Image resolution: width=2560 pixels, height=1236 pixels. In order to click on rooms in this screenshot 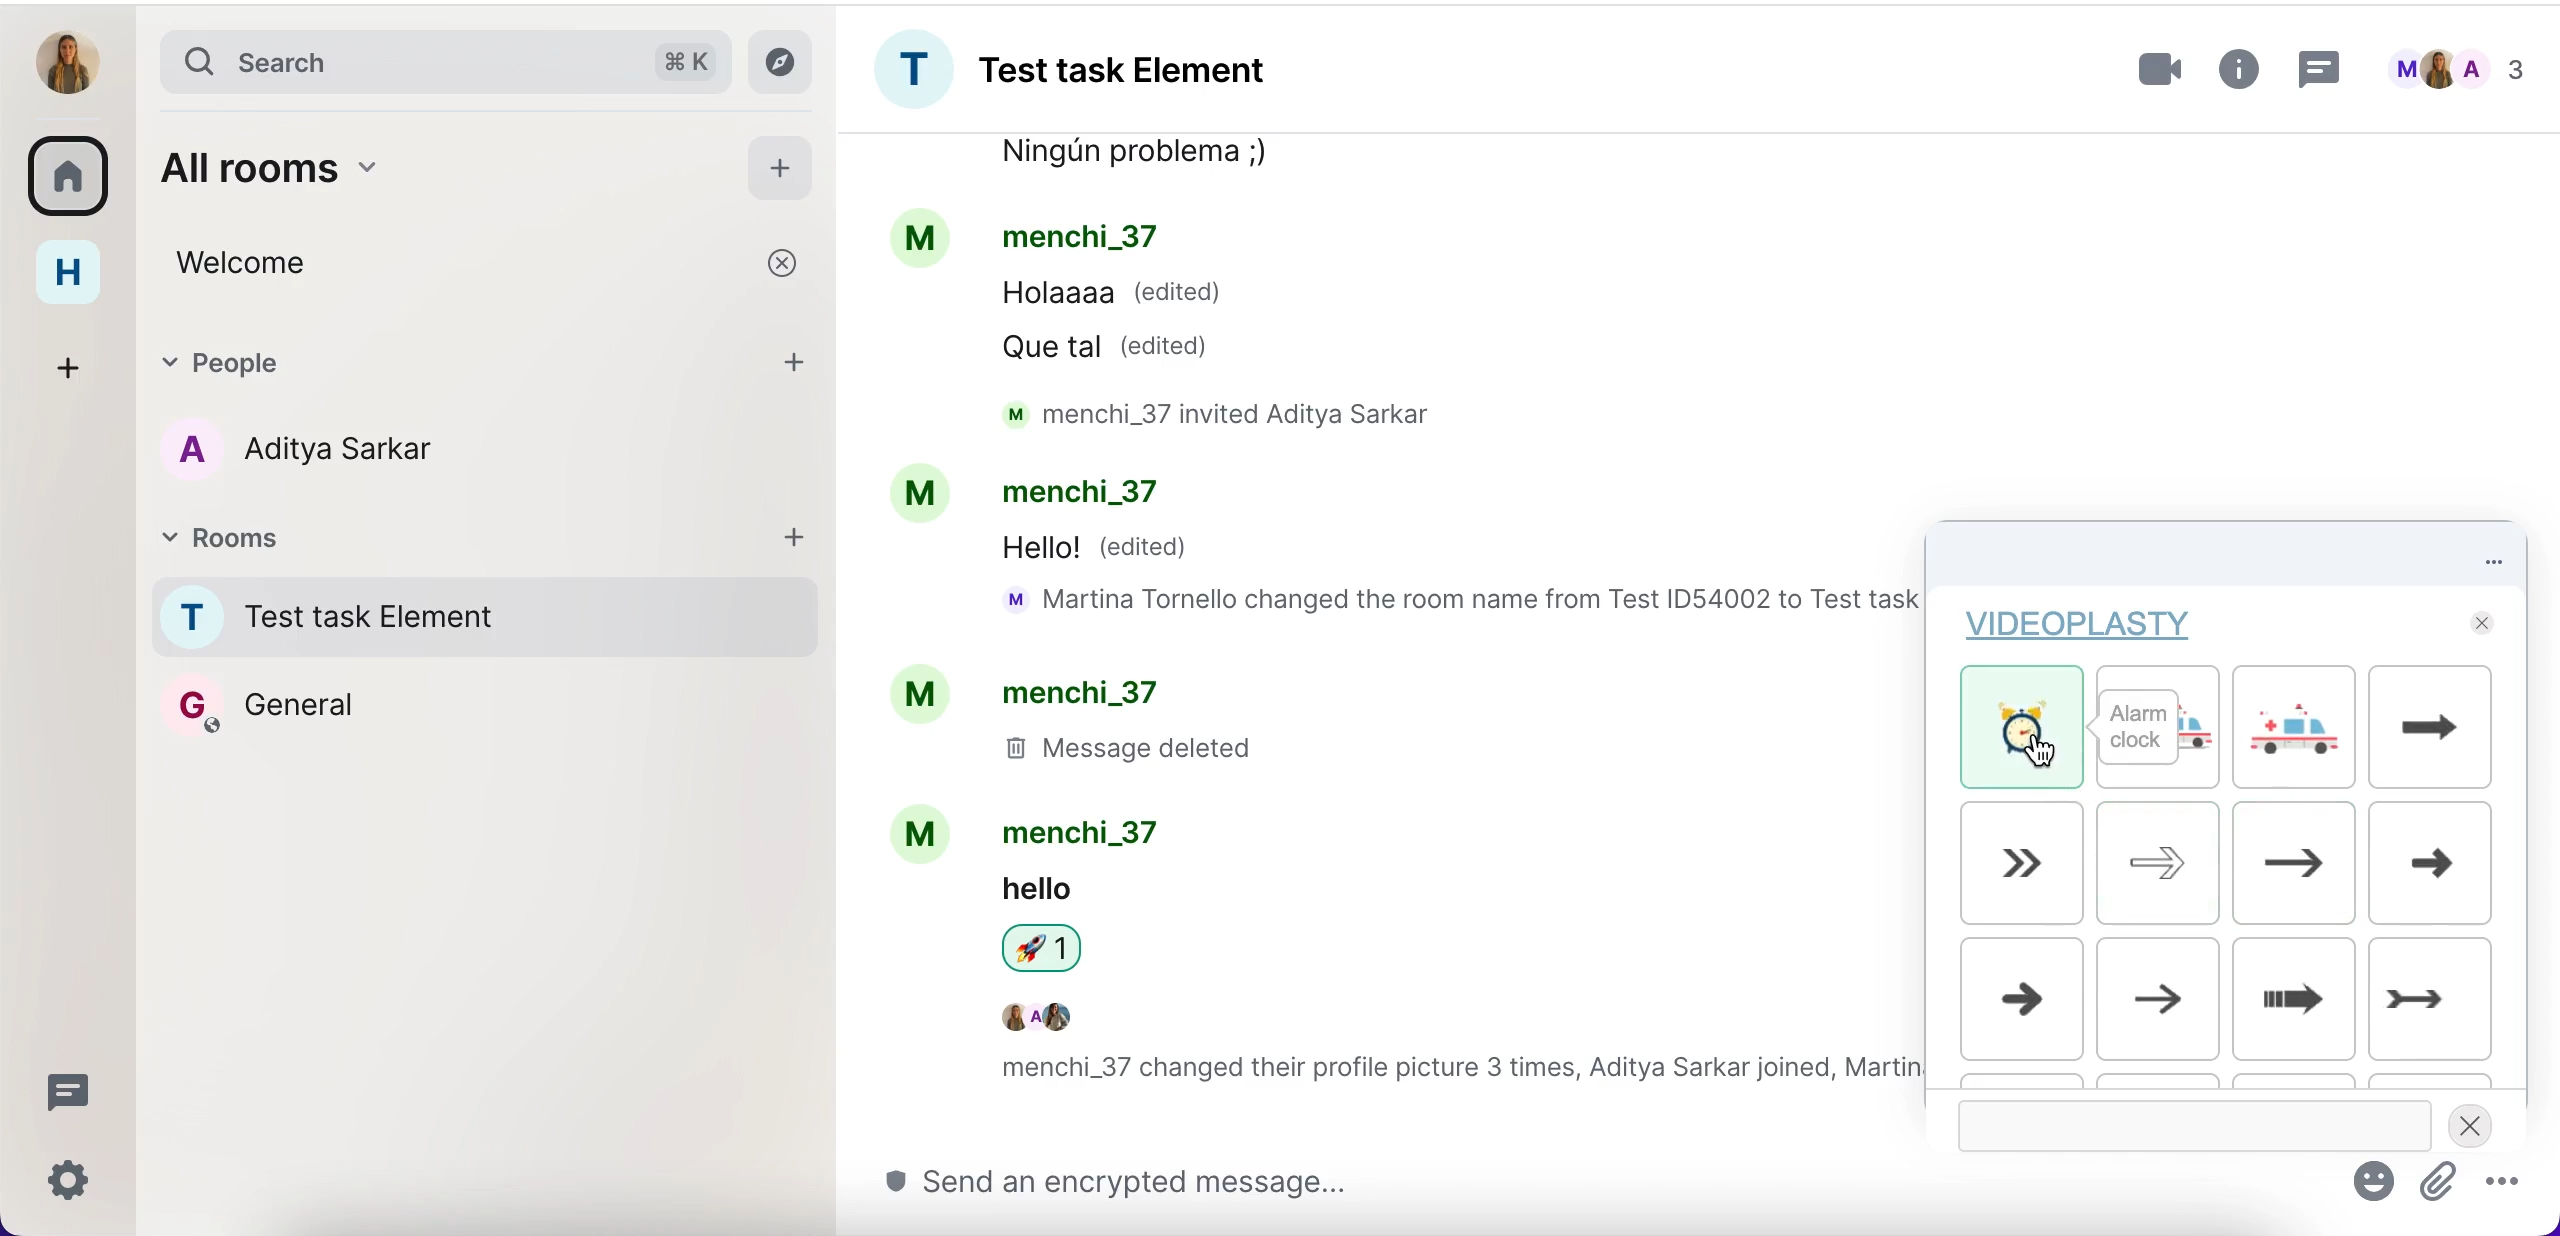, I will do `click(437, 543)`.